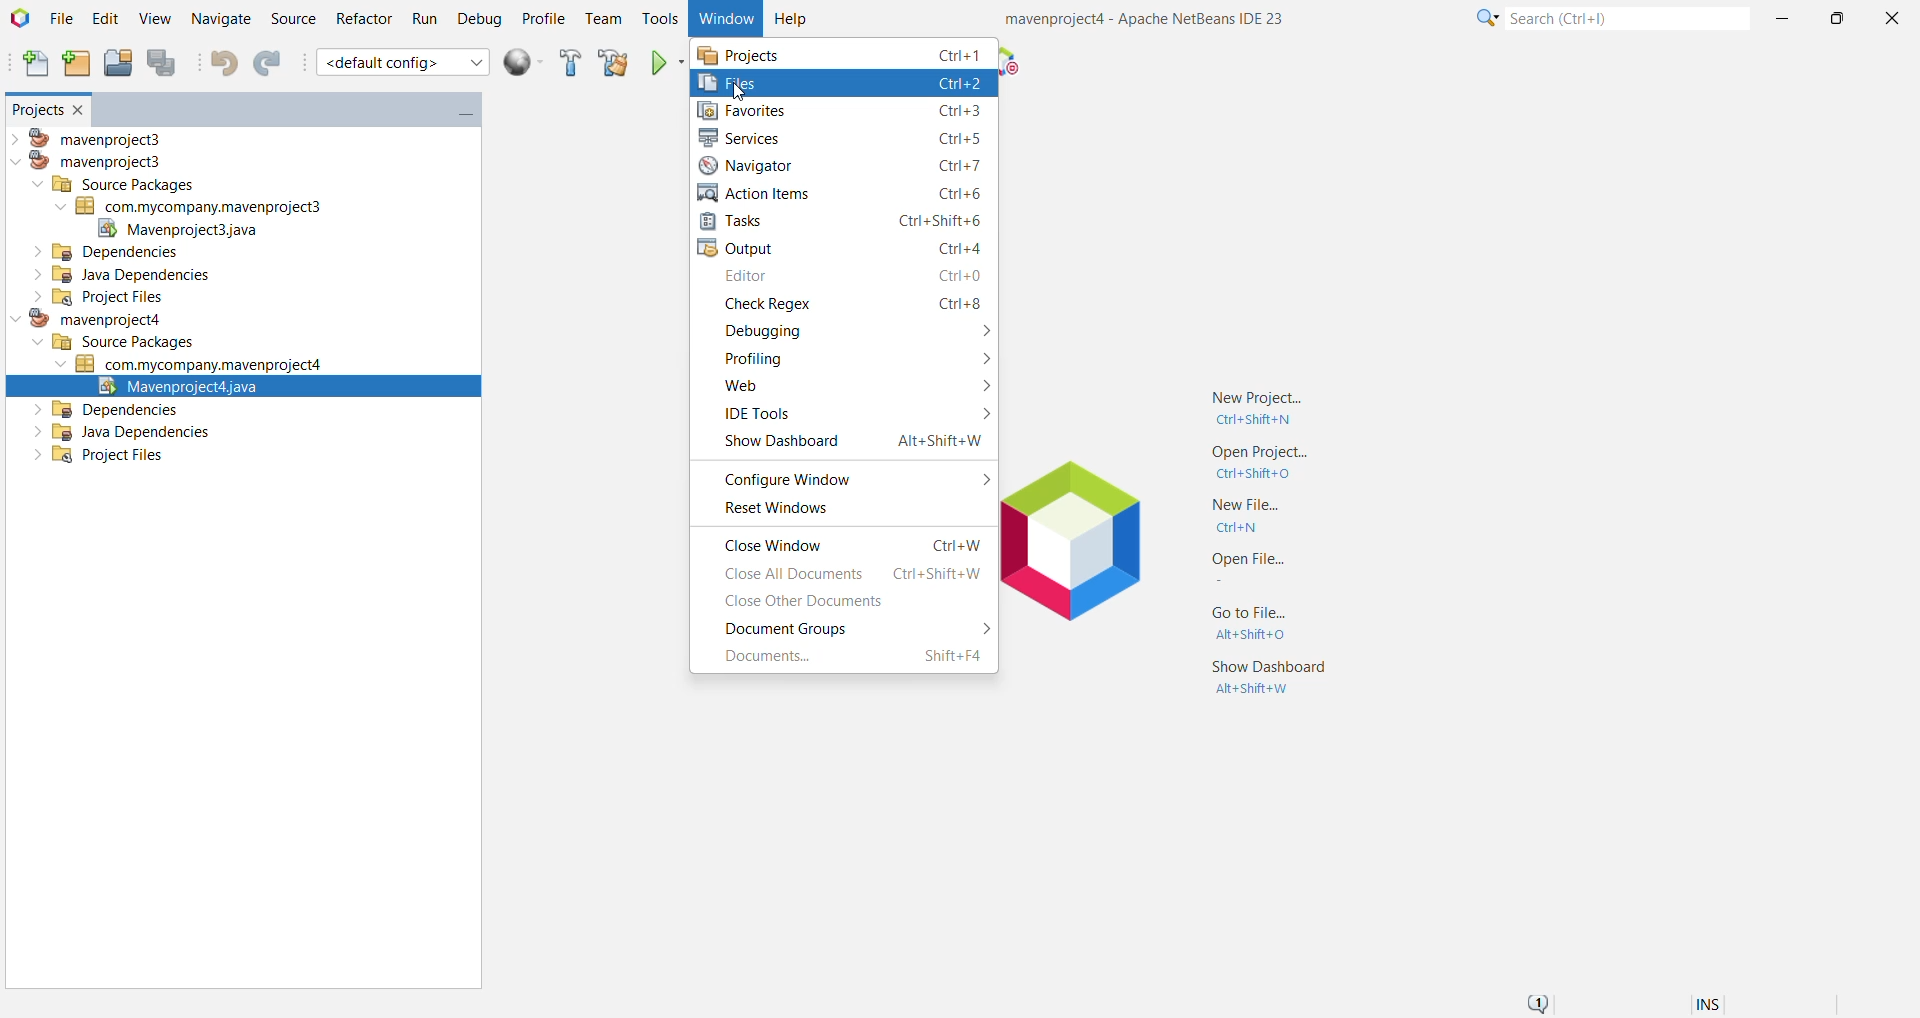 This screenshot has height=1018, width=1920. What do you see at coordinates (127, 433) in the screenshot?
I see `Java Dependencies` at bounding box center [127, 433].